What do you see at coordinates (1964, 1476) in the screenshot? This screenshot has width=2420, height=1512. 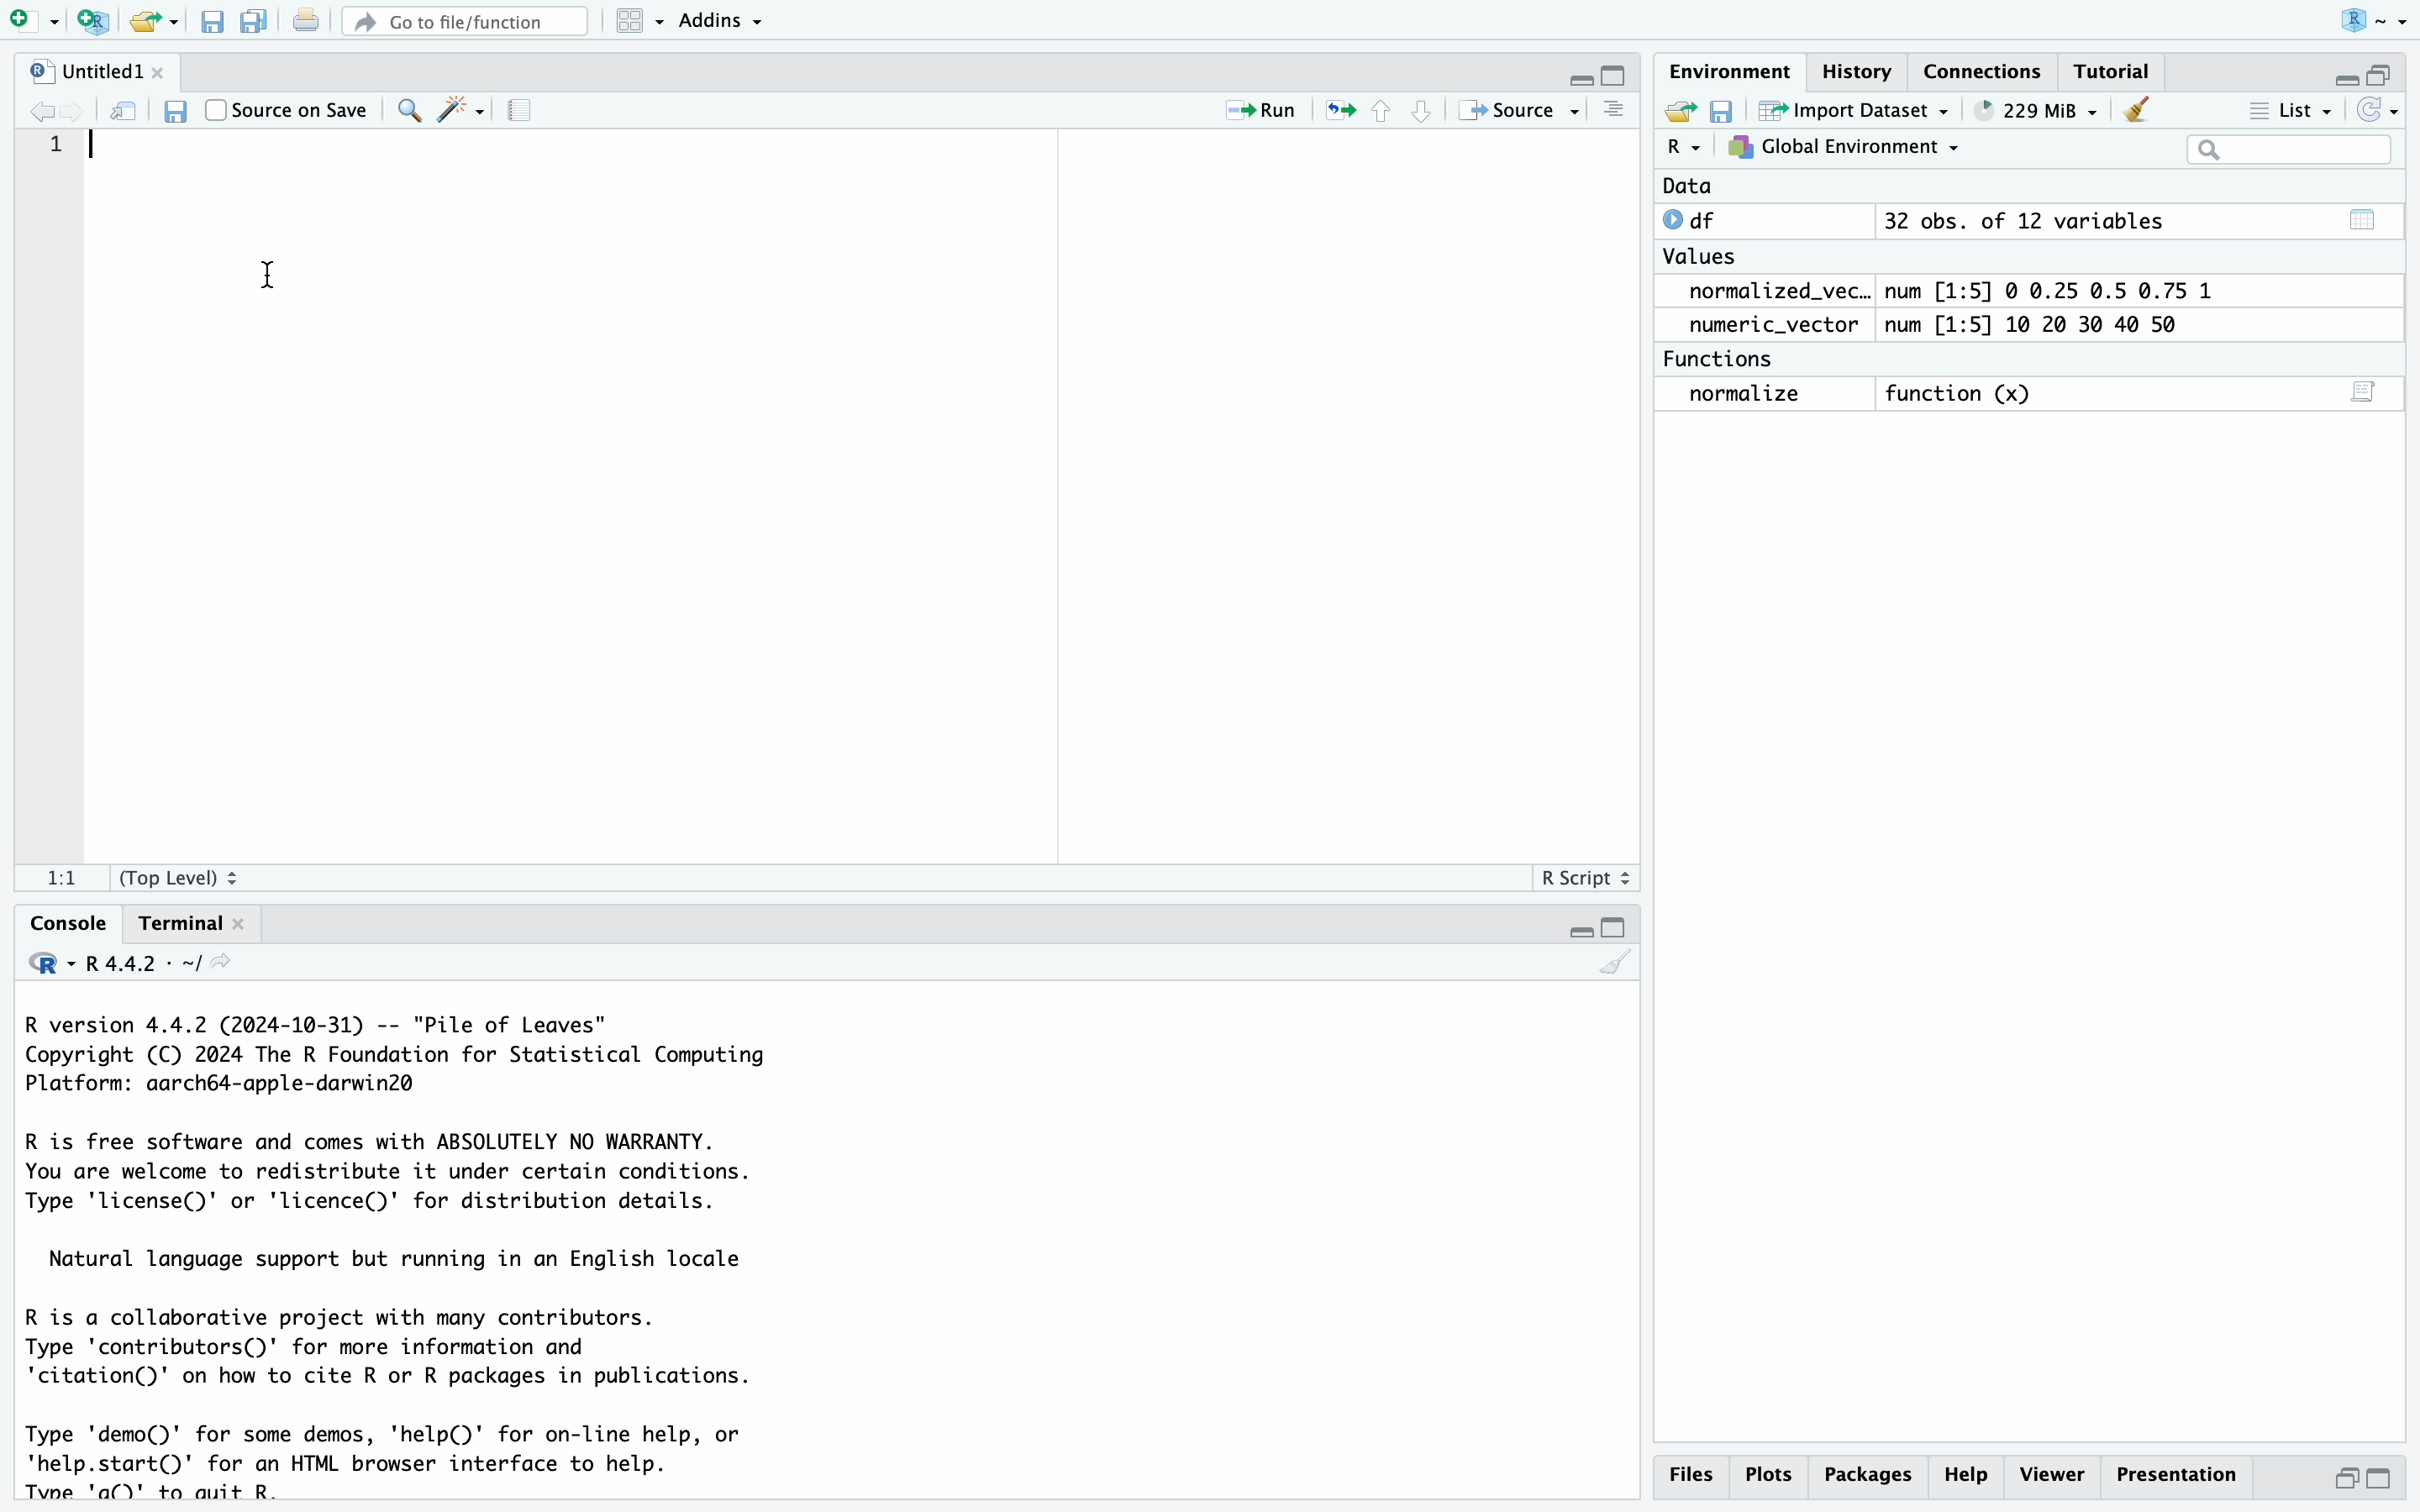 I see `Packages` at bounding box center [1964, 1476].